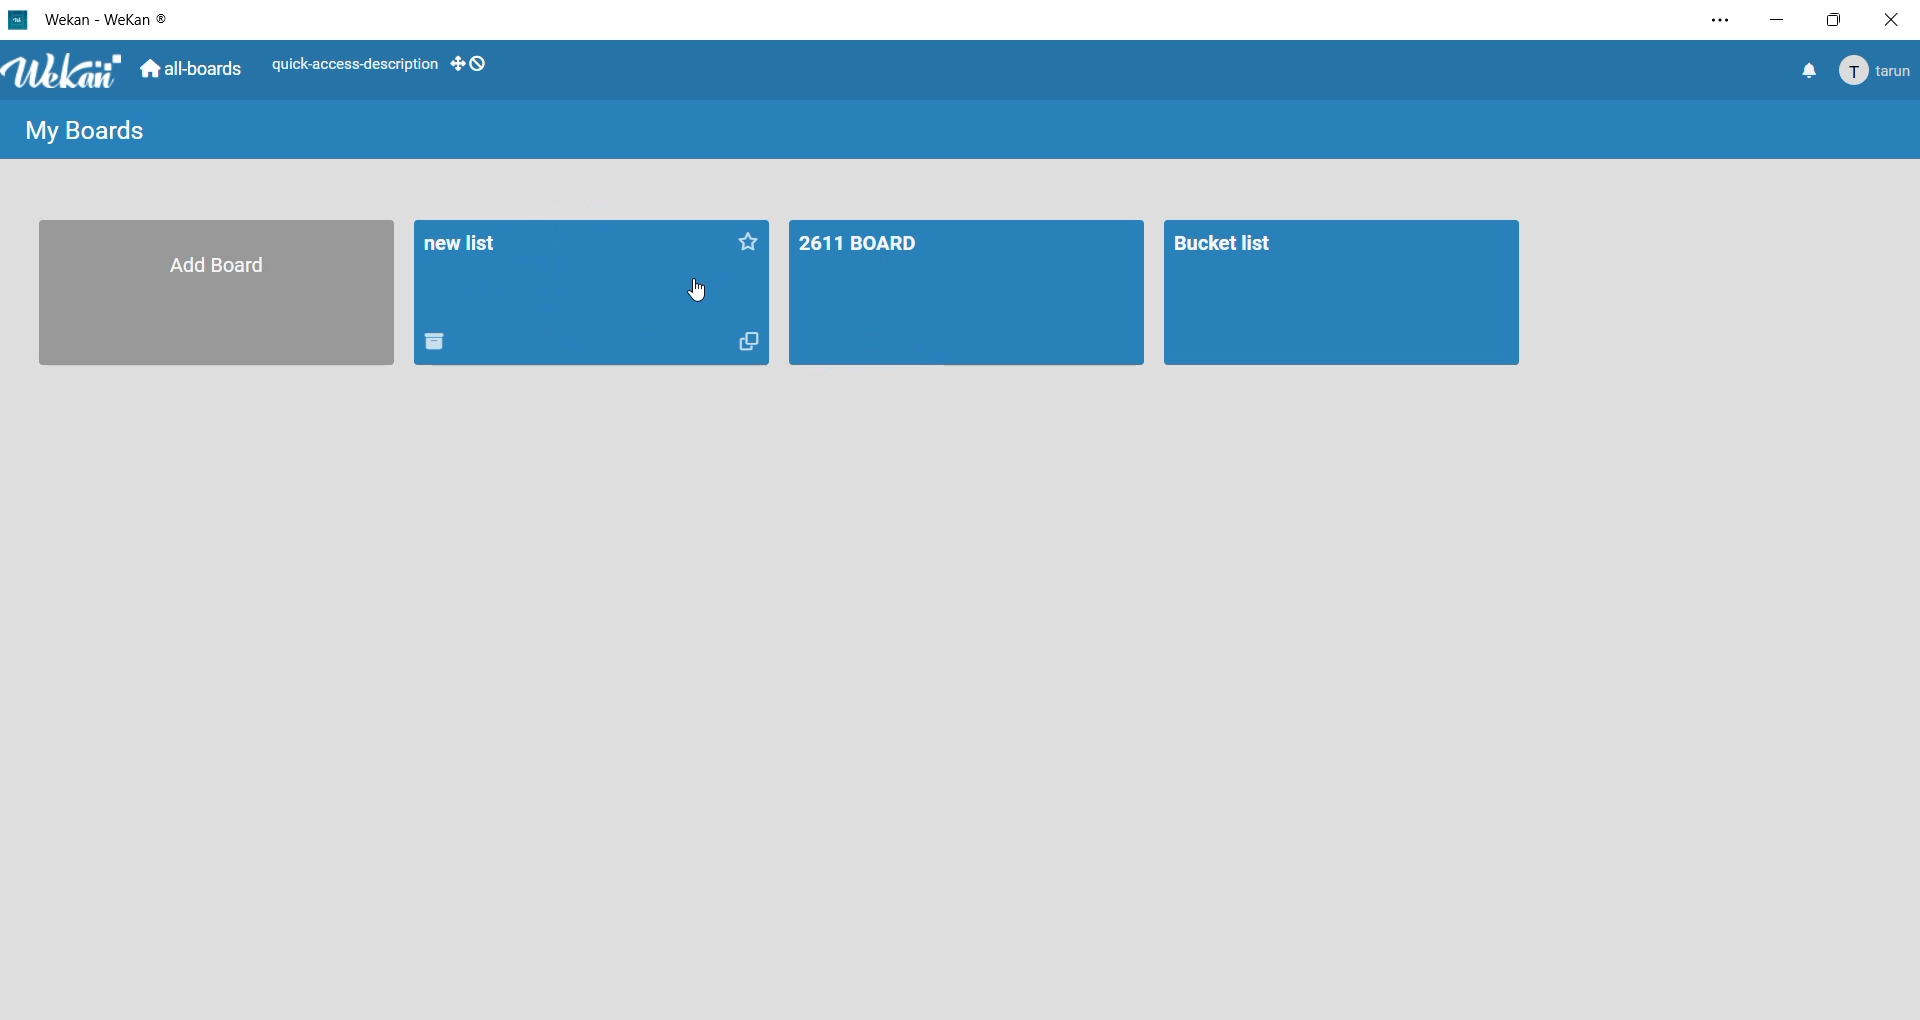  Describe the element at coordinates (755, 344) in the screenshot. I see `duplicate` at that location.